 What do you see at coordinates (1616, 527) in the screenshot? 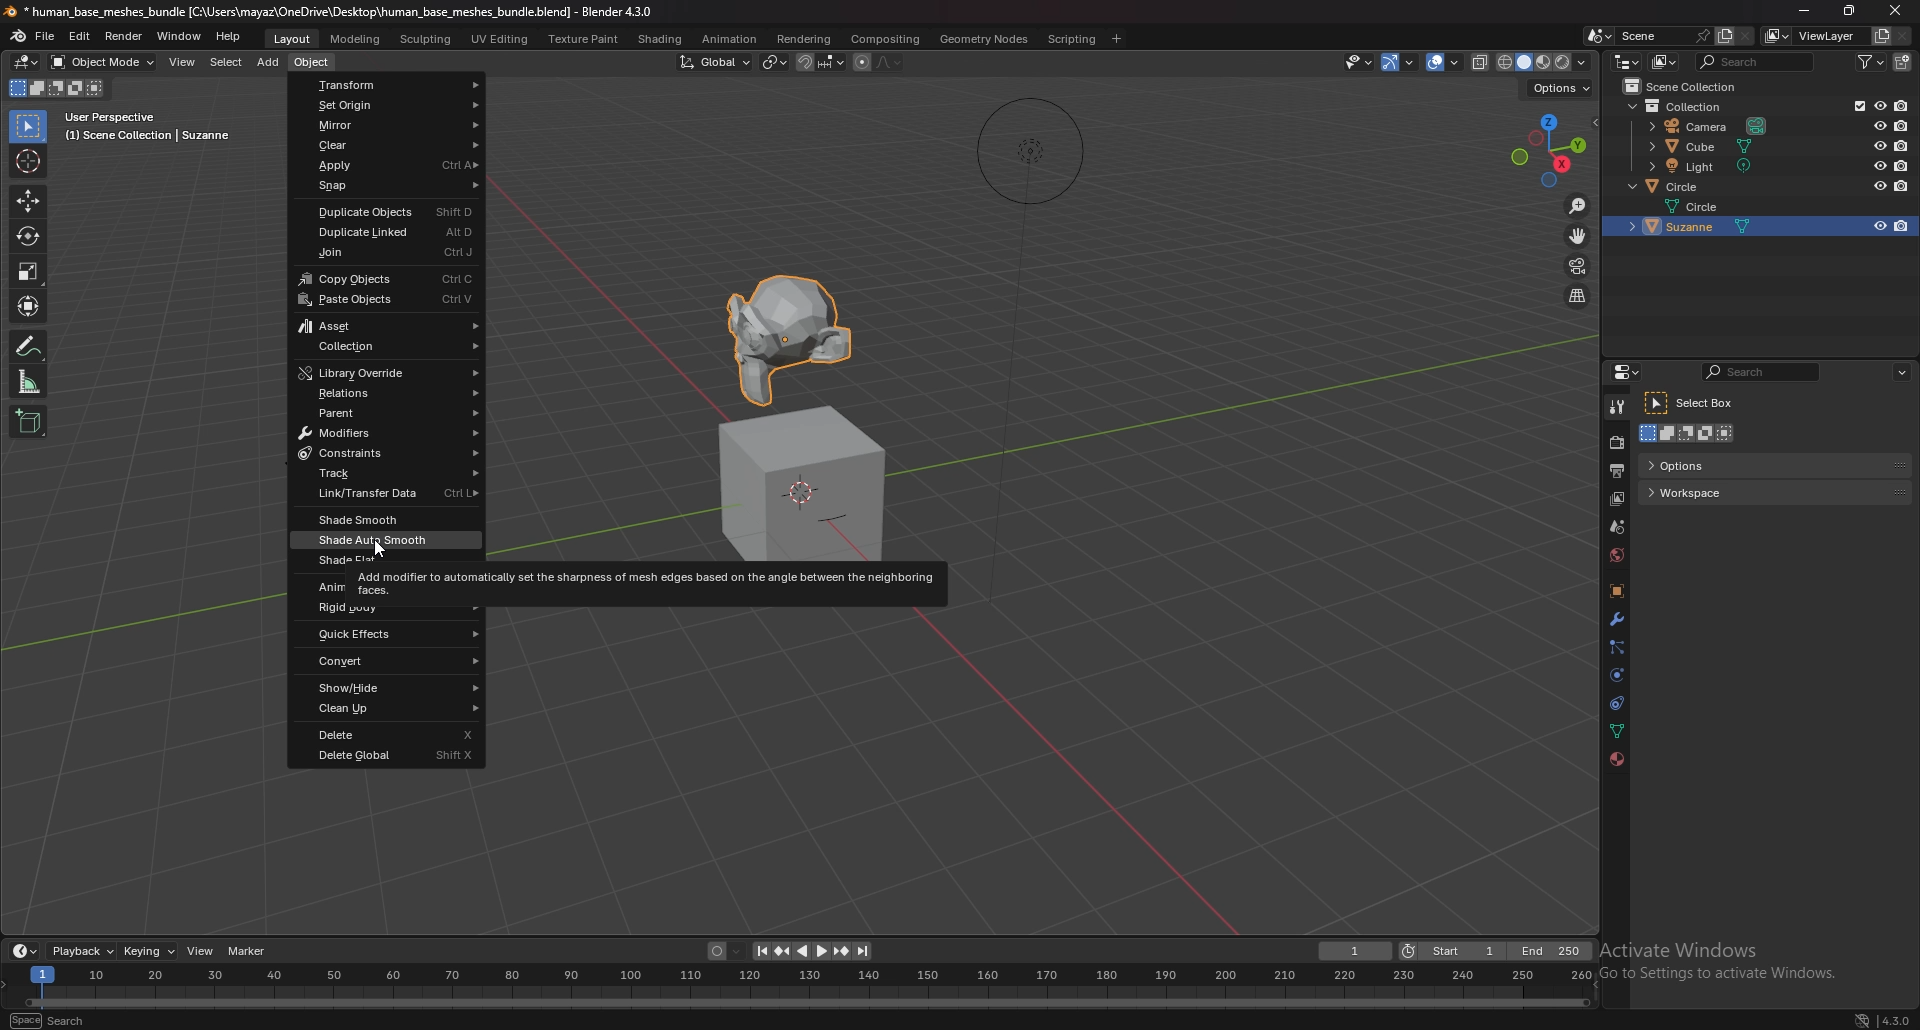
I see `scene` at bounding box center [1616, 527].